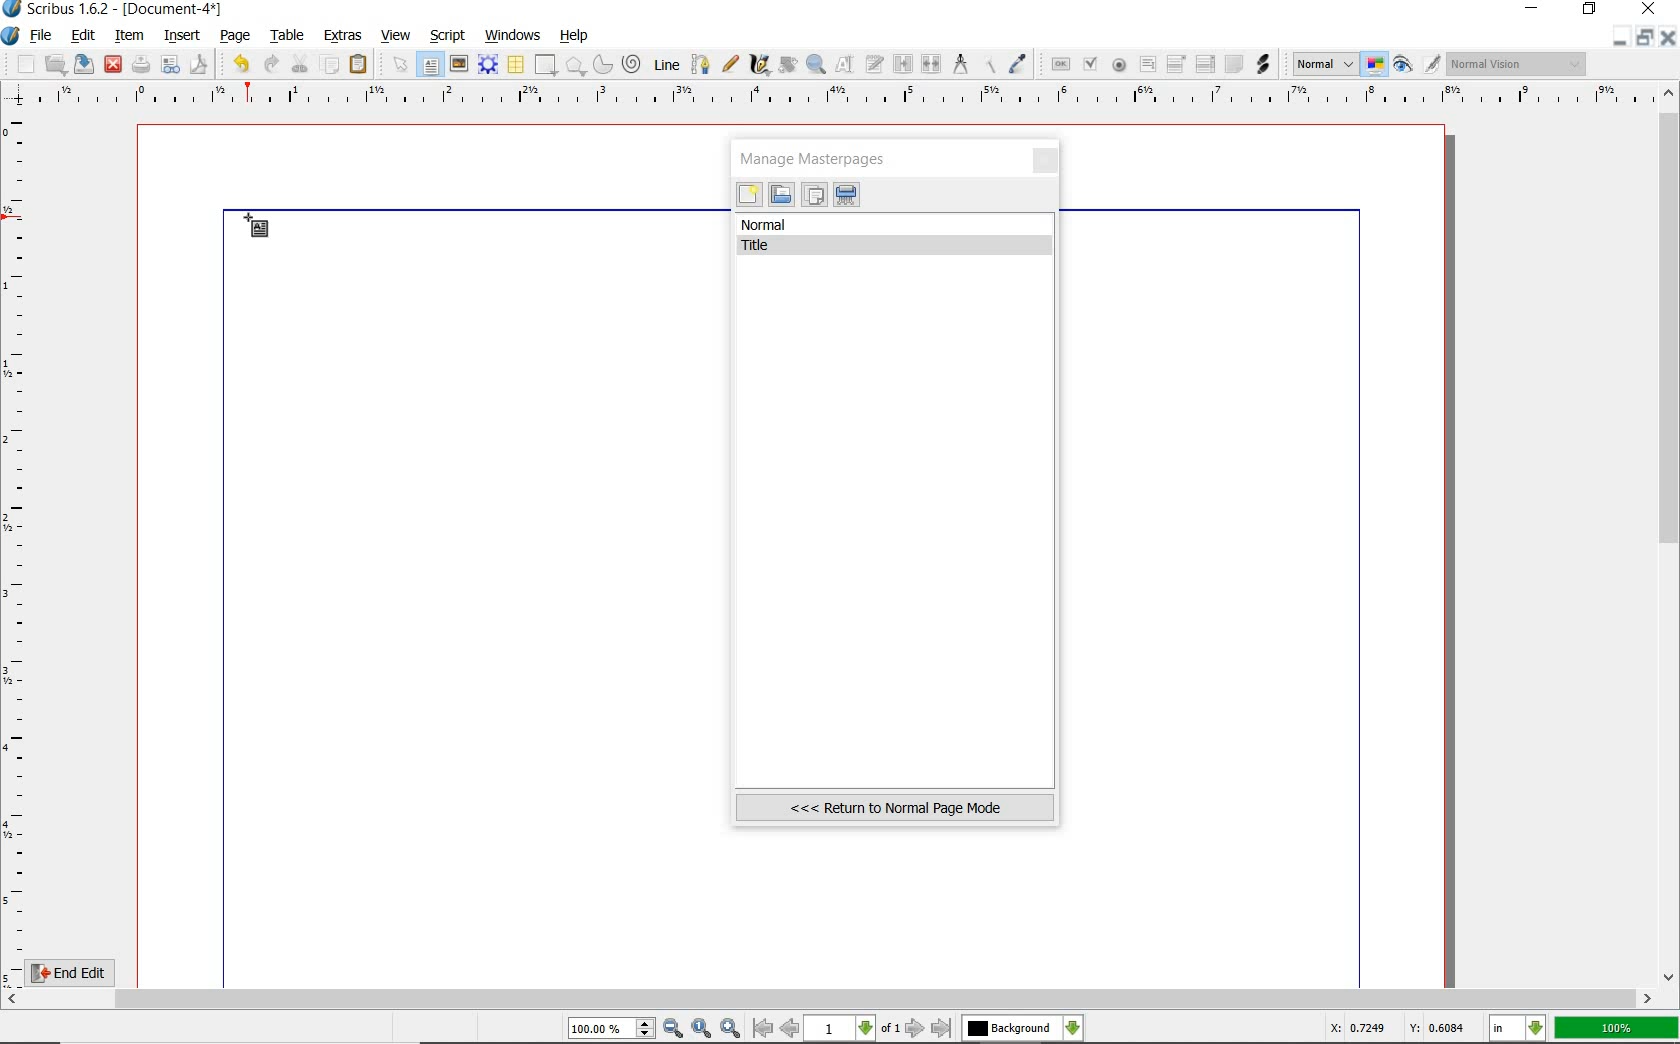 This screenshot has width=1680, height=1044. I want to click on help, so click(575, 36).